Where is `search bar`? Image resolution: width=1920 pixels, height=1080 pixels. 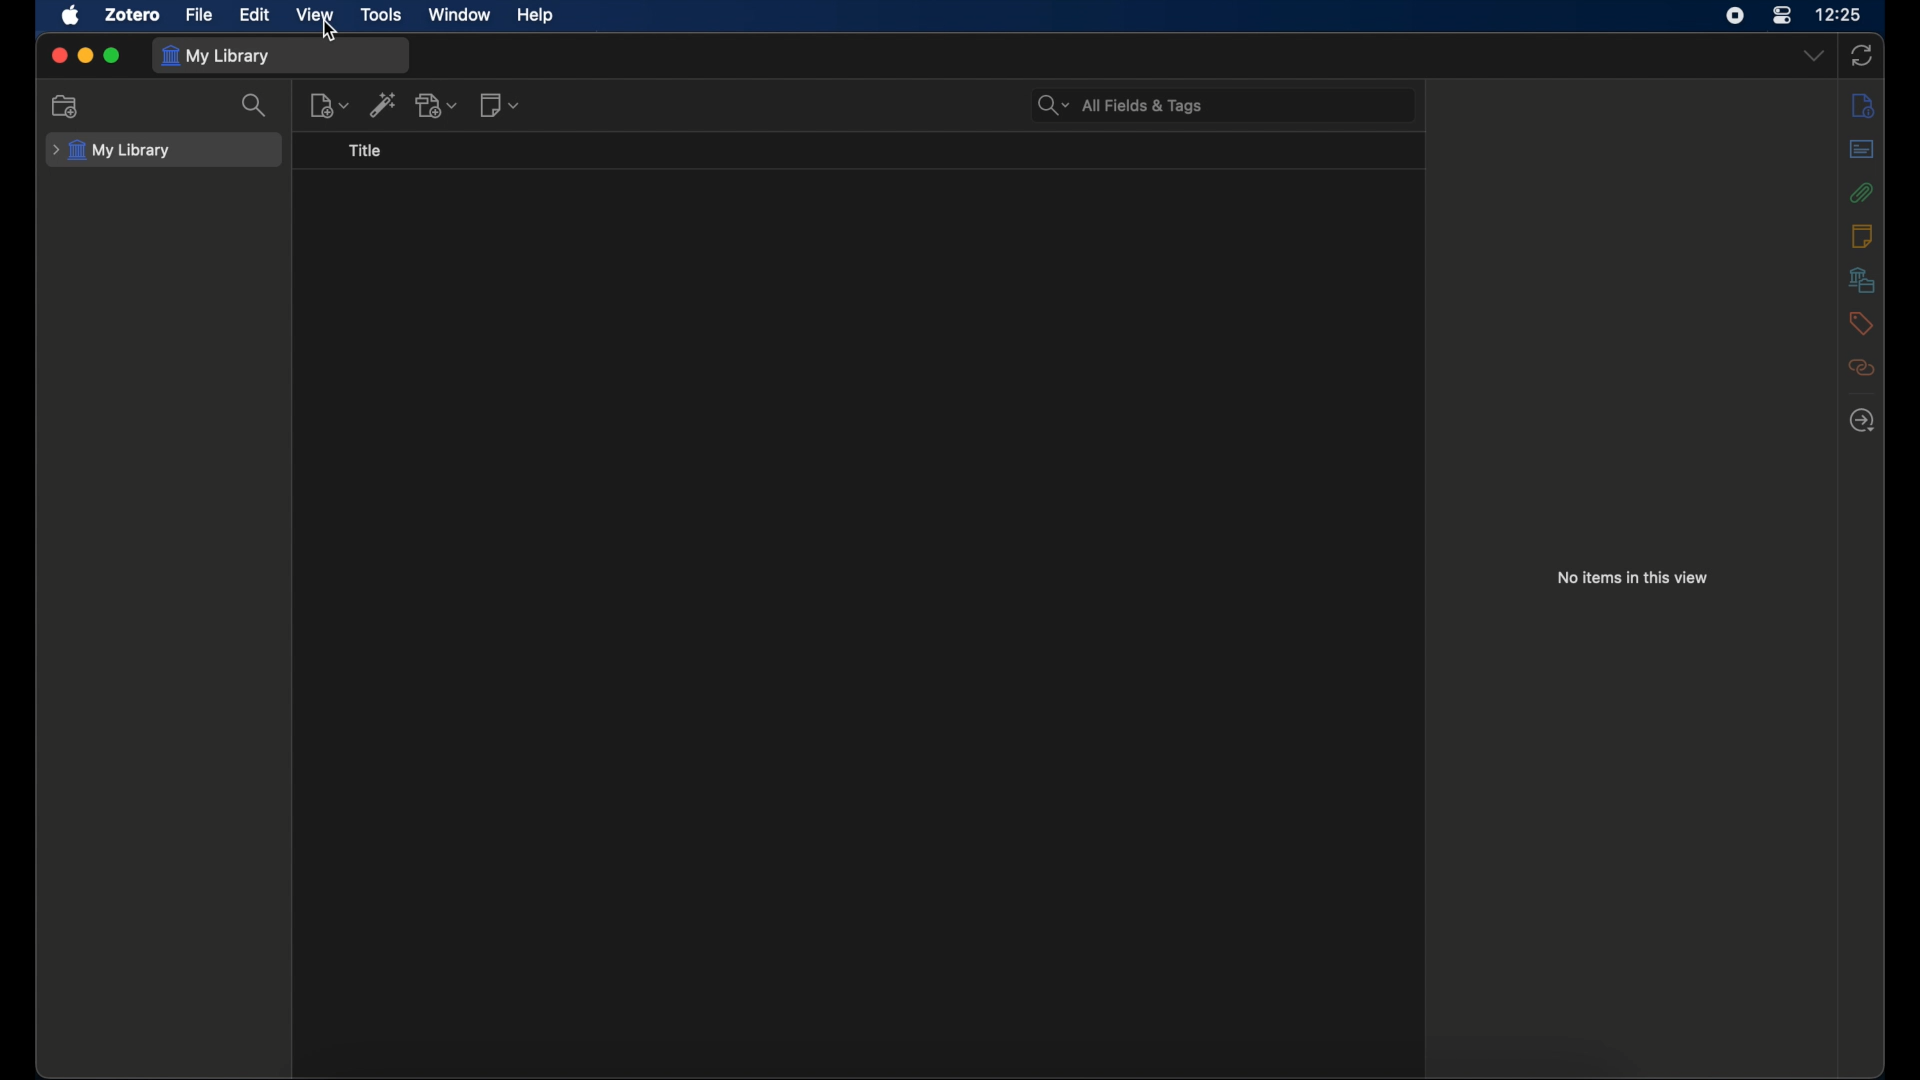
search bar is located at coordinates (1120, 105).